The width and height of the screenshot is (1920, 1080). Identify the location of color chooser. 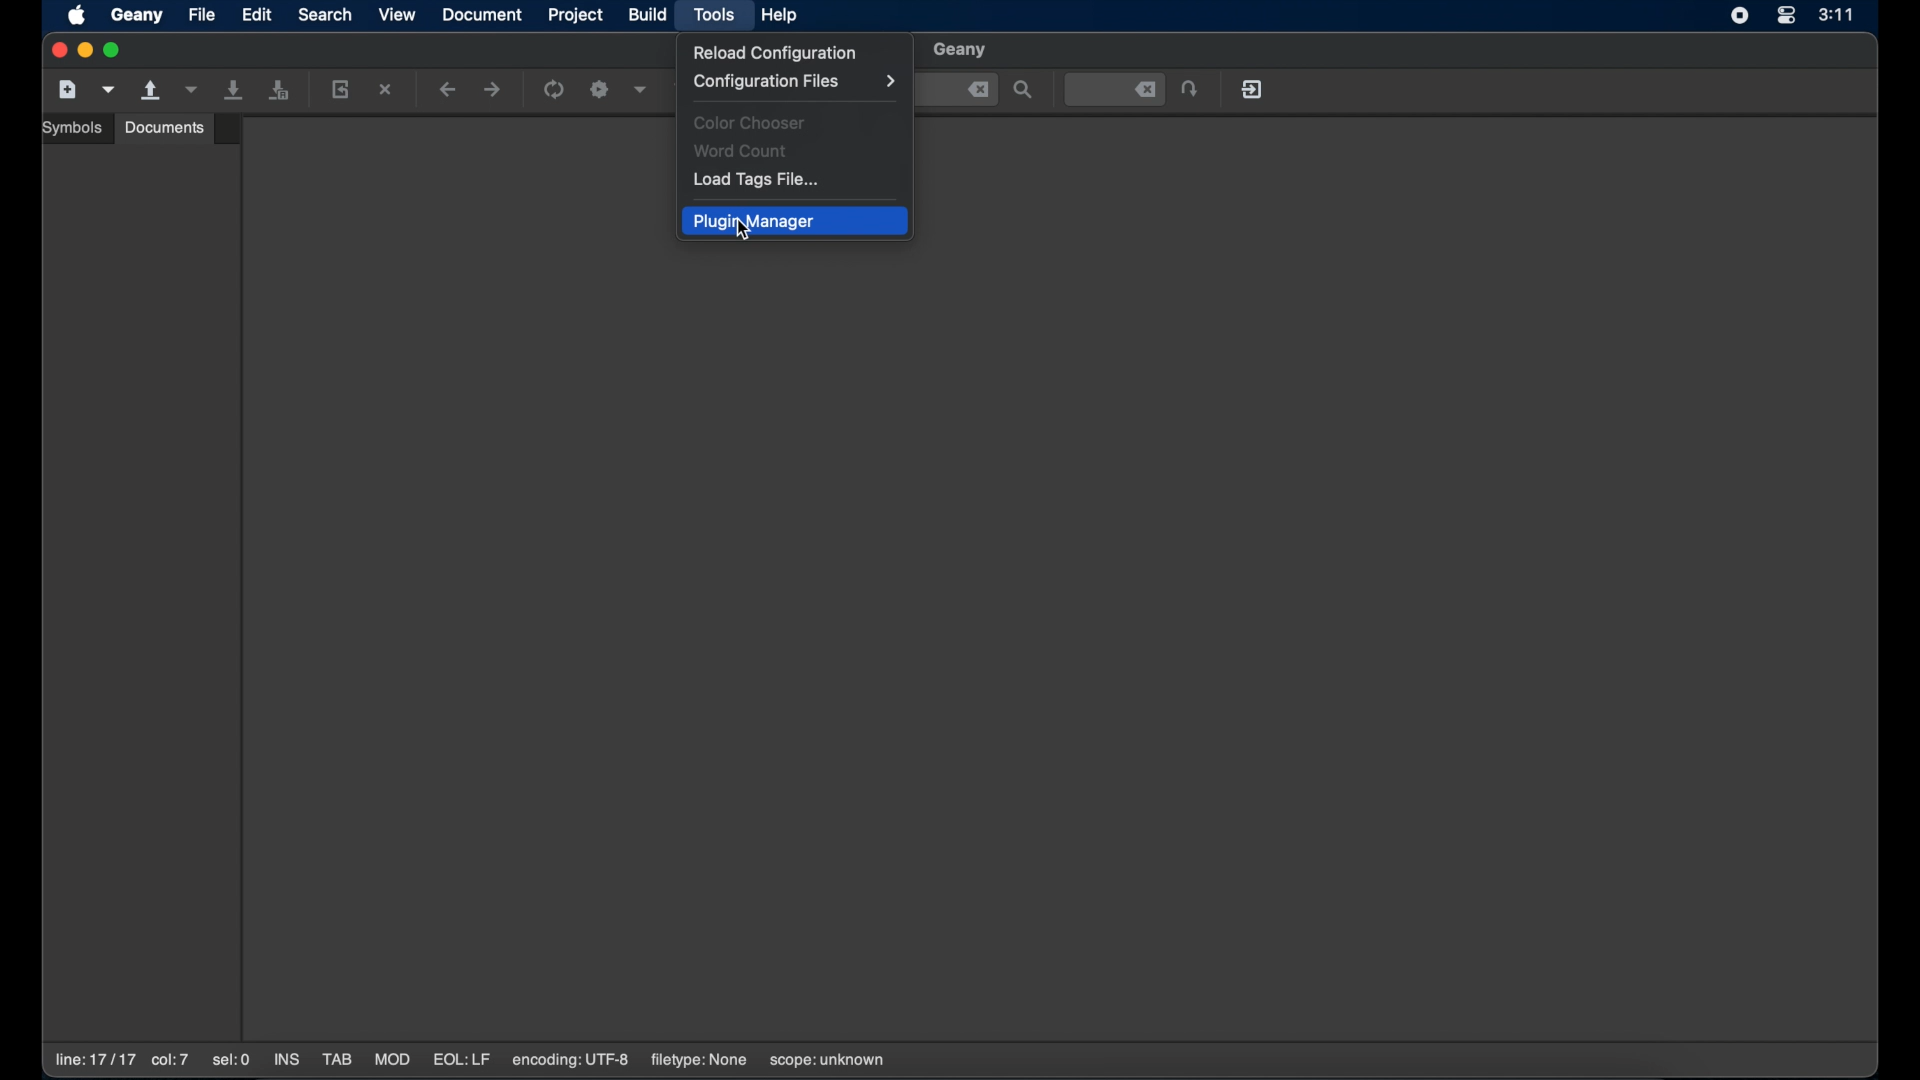
(753, 123).